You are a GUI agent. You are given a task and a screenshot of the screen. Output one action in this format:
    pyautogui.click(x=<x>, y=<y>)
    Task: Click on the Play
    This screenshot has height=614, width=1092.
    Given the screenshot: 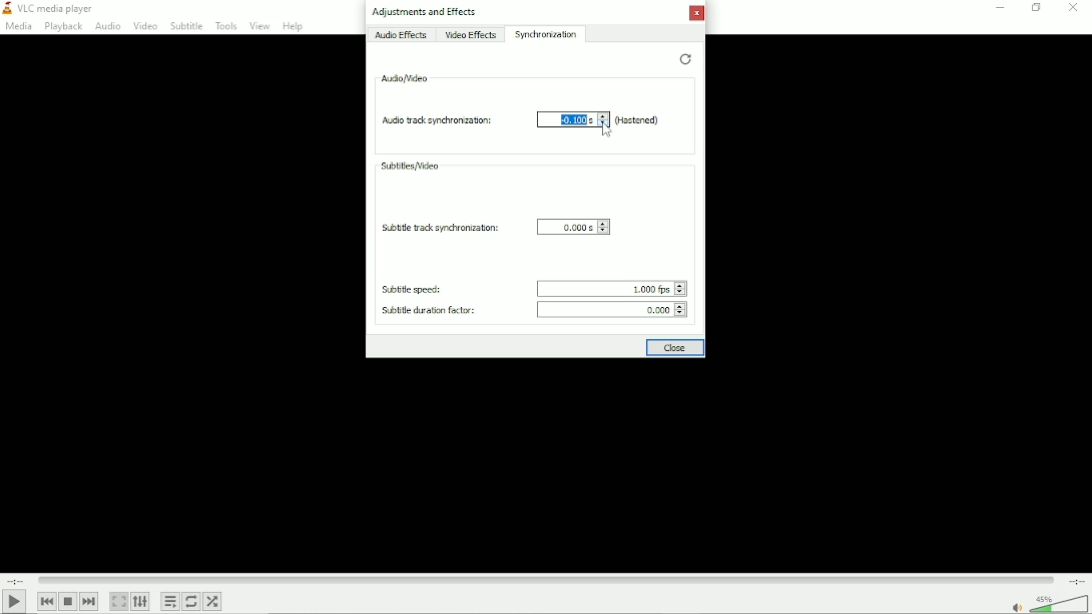 What is the action you would take?
    pyautogui.click(x=15, y=602)
    